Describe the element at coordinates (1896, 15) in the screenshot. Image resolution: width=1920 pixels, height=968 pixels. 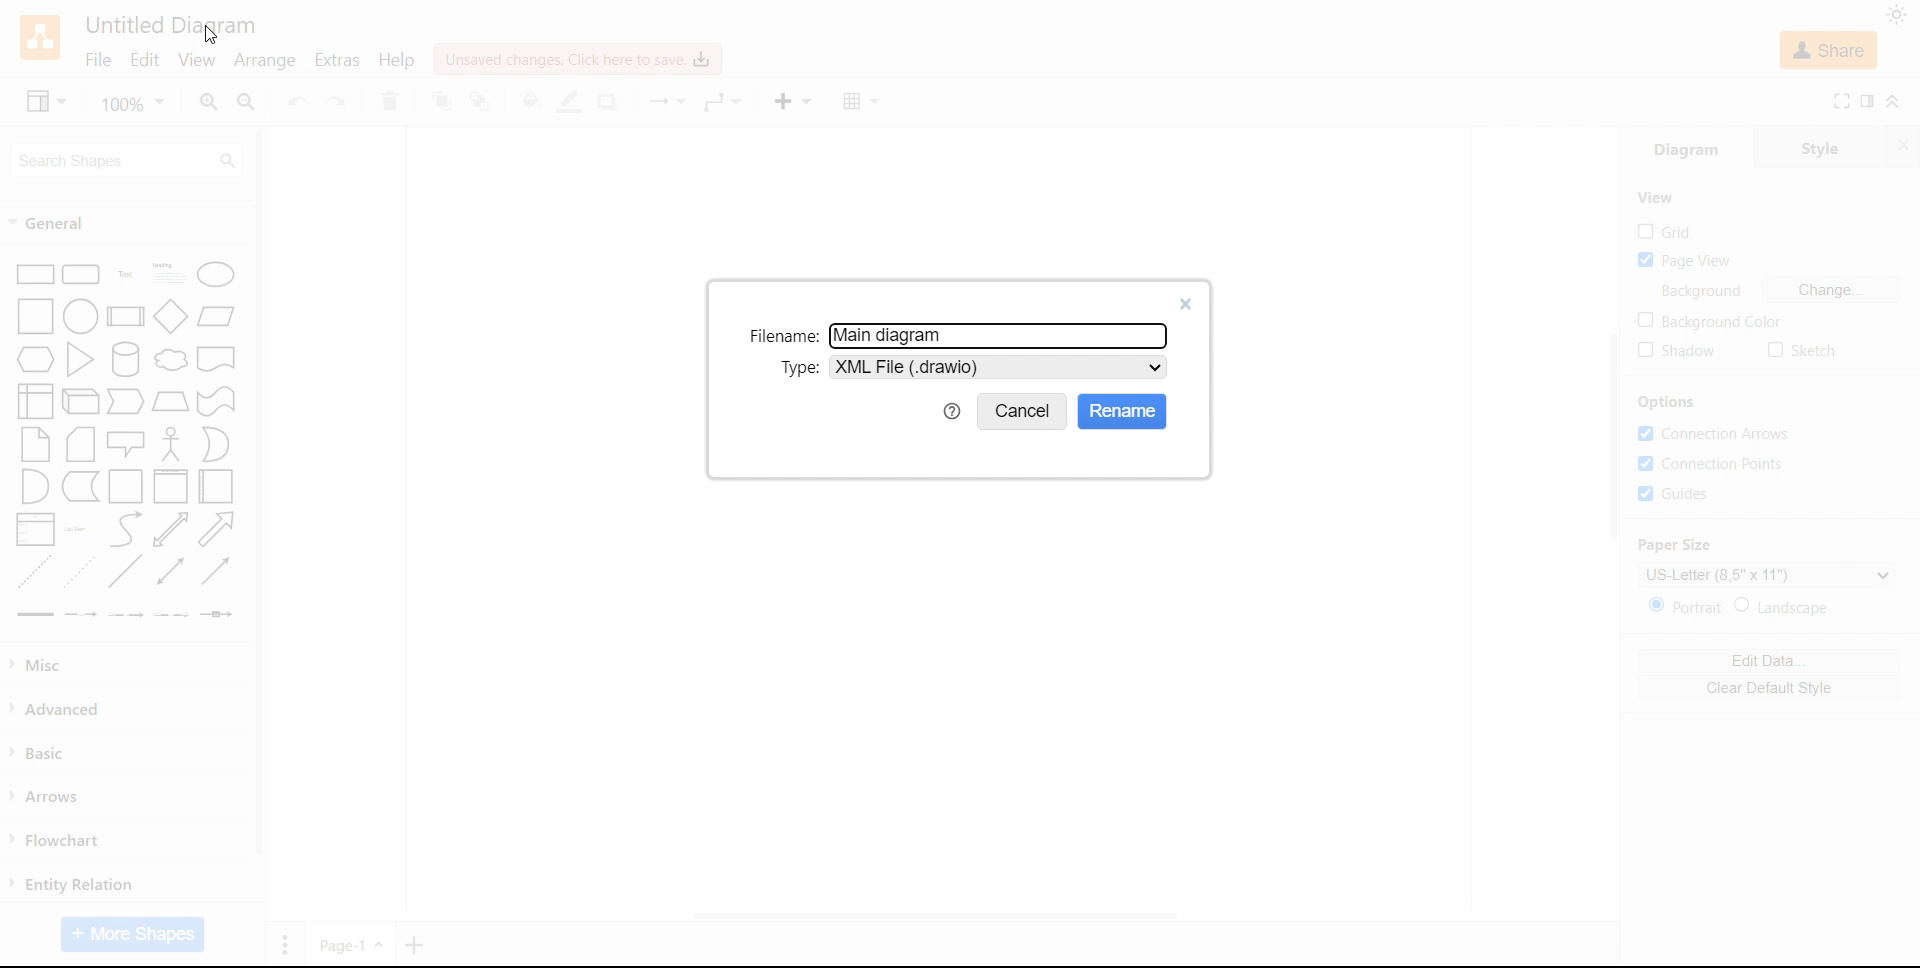
I see `Select theme ` at that location.